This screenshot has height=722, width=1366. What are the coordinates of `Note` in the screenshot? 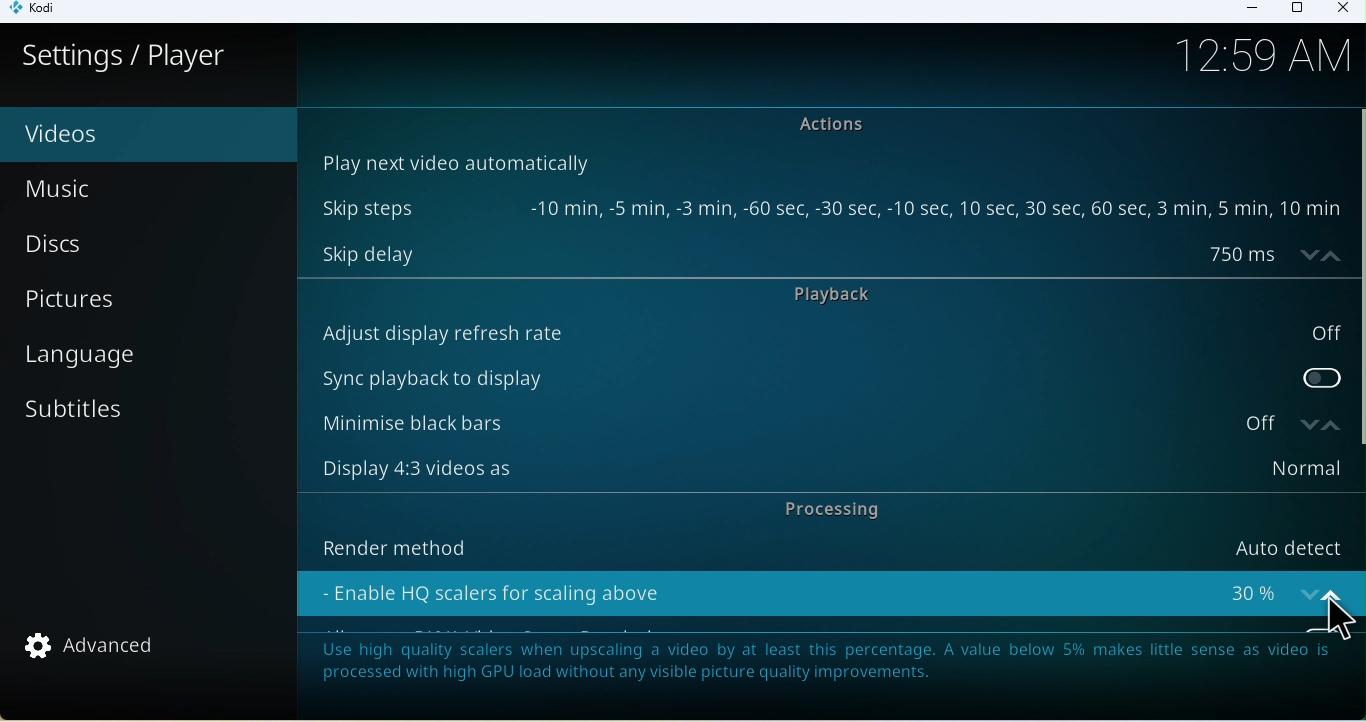 It's located at (822, 670).